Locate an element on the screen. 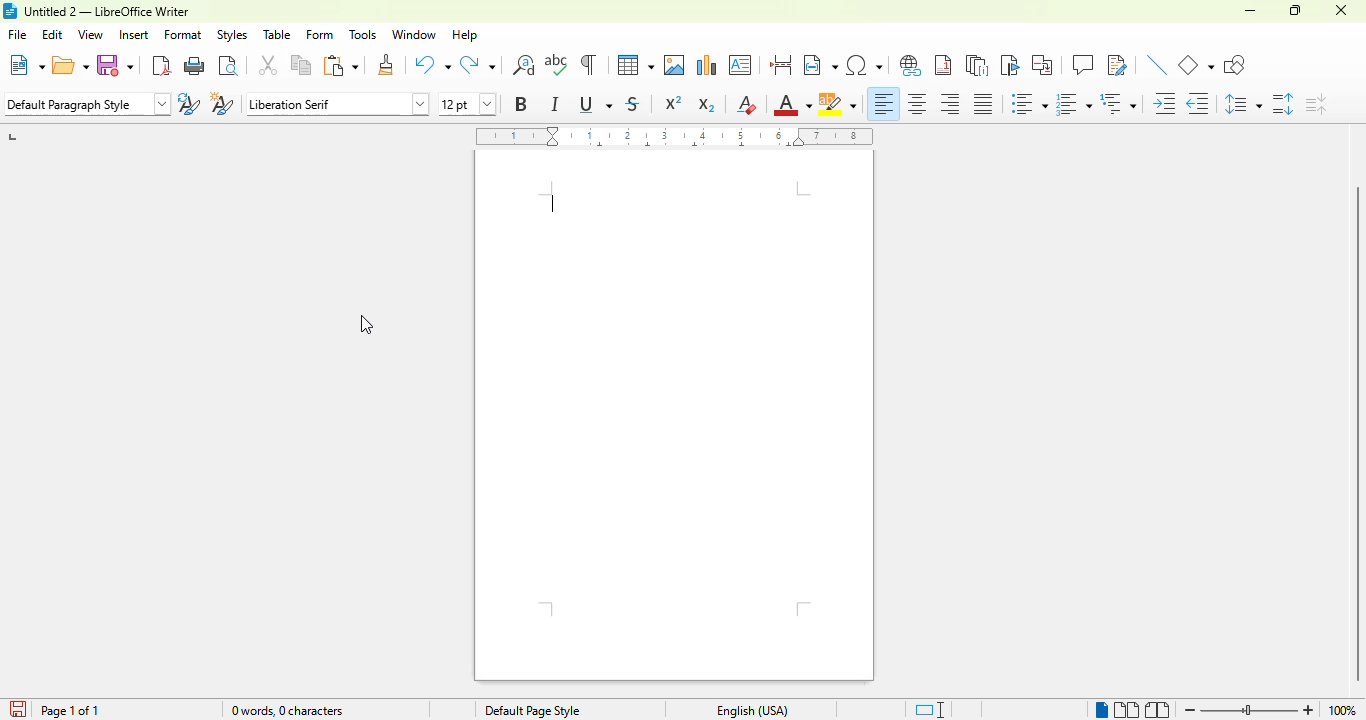 The image size is (1366, 720). window is located at coordinates (414, 34).